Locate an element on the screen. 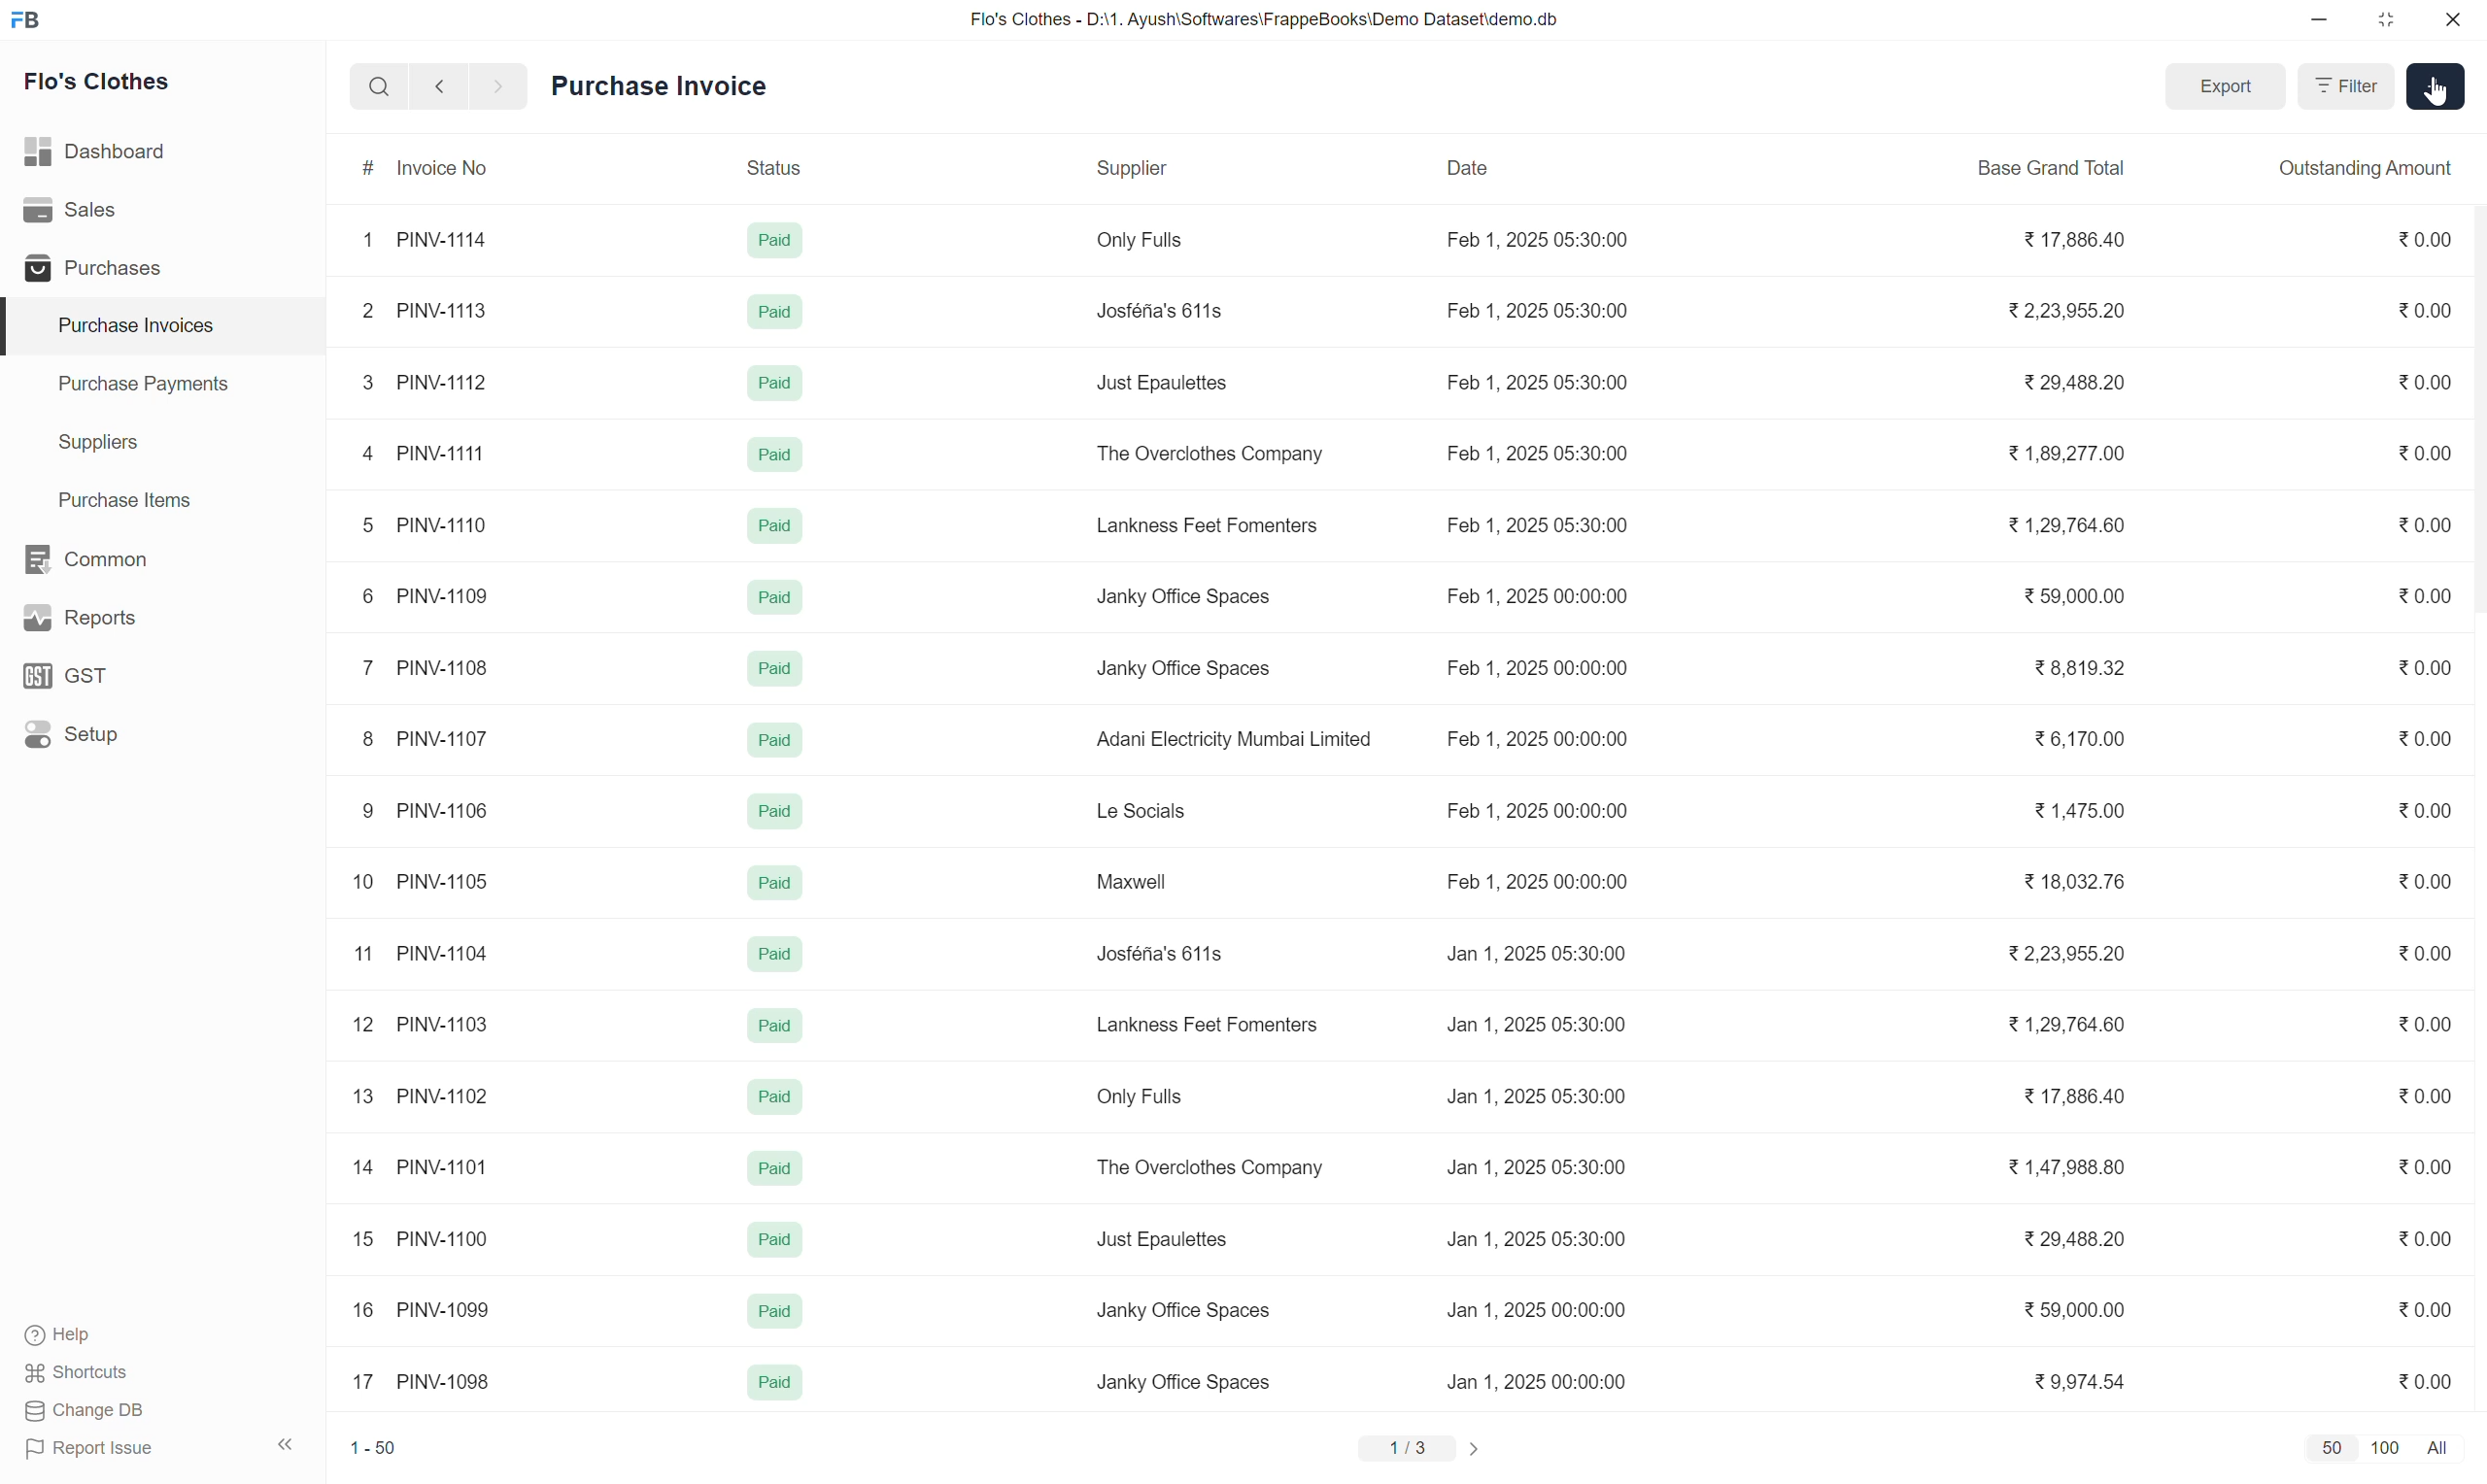 The height and width of the screenshot is (1484, 2487). Feb 1, 2025 05:30:00 is located at coordinates (1536, 523).